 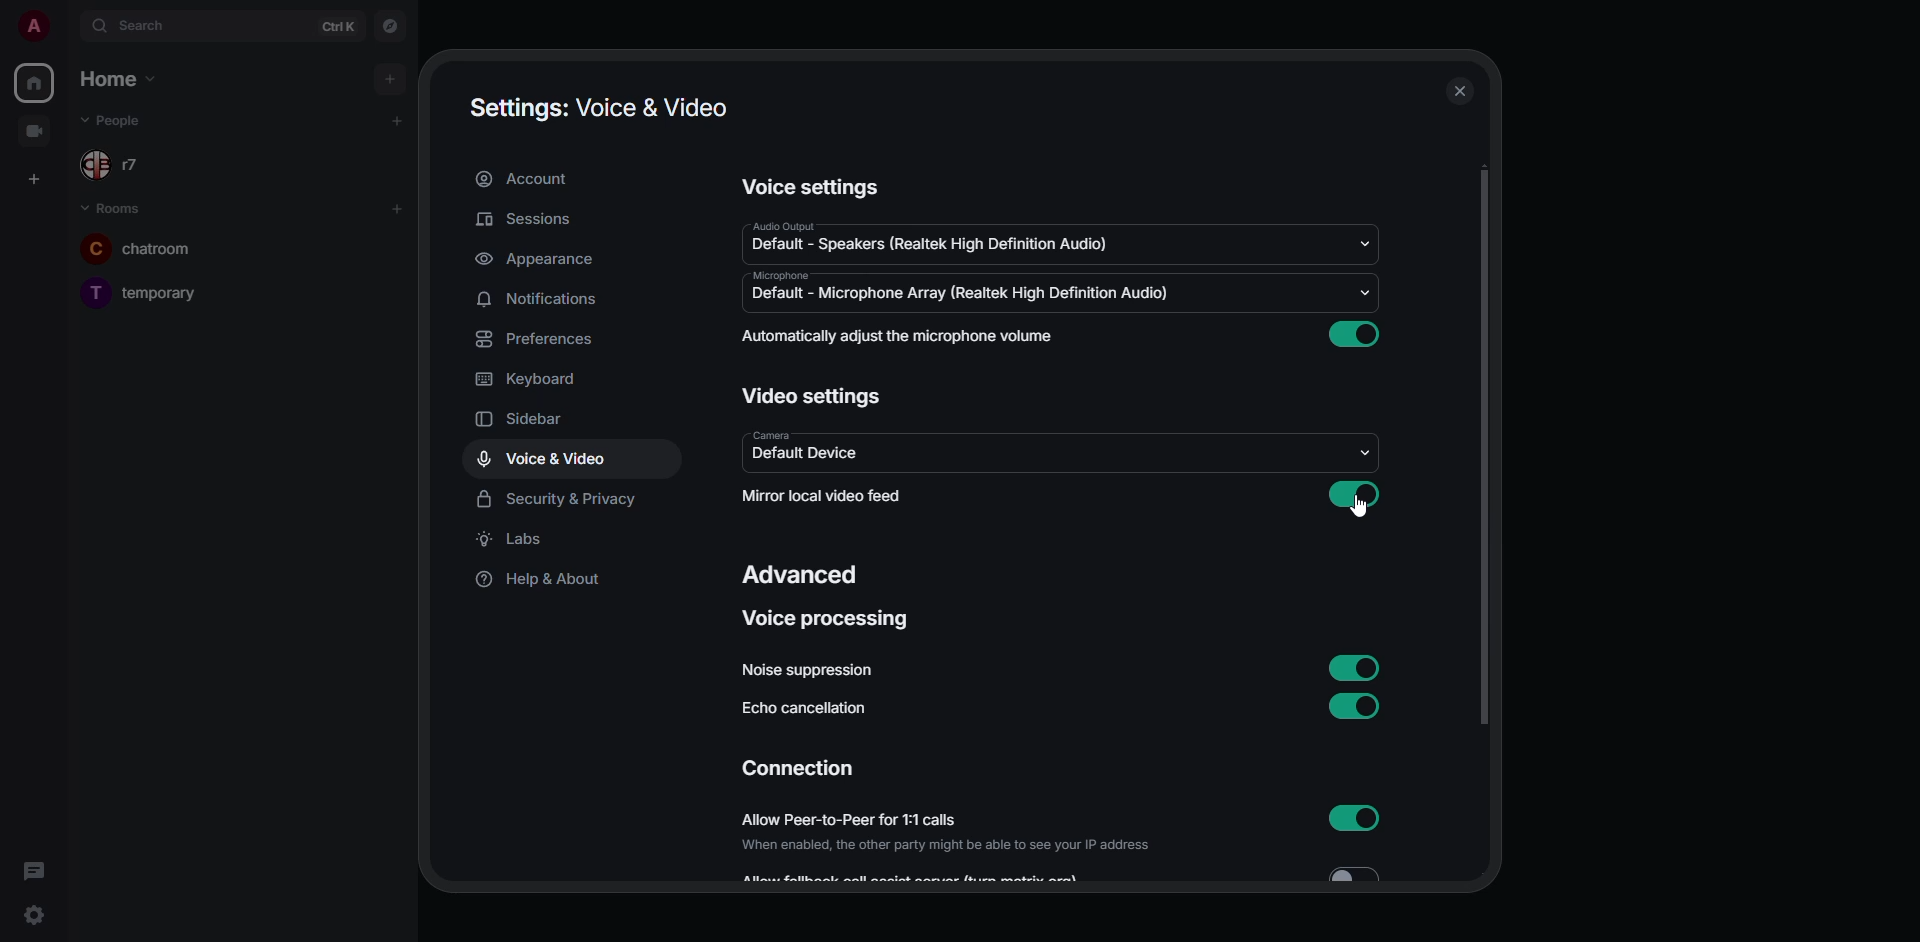 What do you see at coordinates (537, 181) in the screenshot?
I see `account` at bounding box center [537, 181].